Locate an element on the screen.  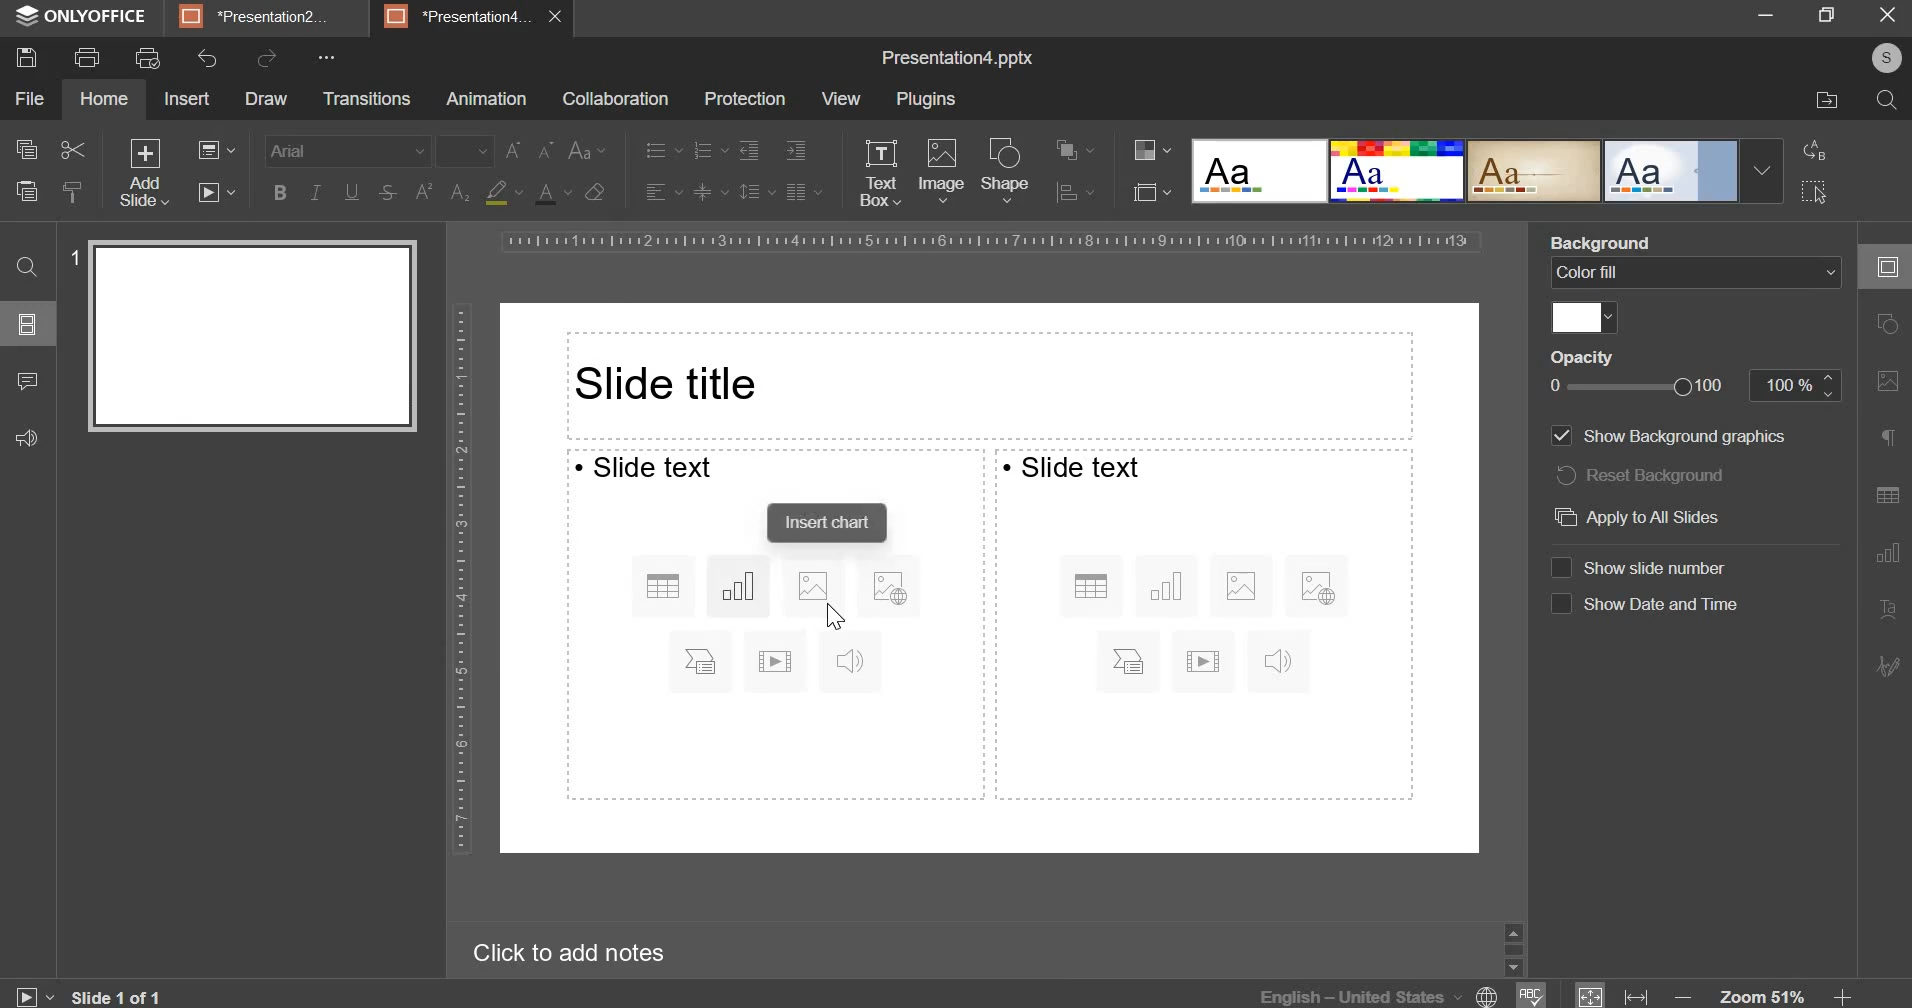
cut is located at coordinates (72, 150).